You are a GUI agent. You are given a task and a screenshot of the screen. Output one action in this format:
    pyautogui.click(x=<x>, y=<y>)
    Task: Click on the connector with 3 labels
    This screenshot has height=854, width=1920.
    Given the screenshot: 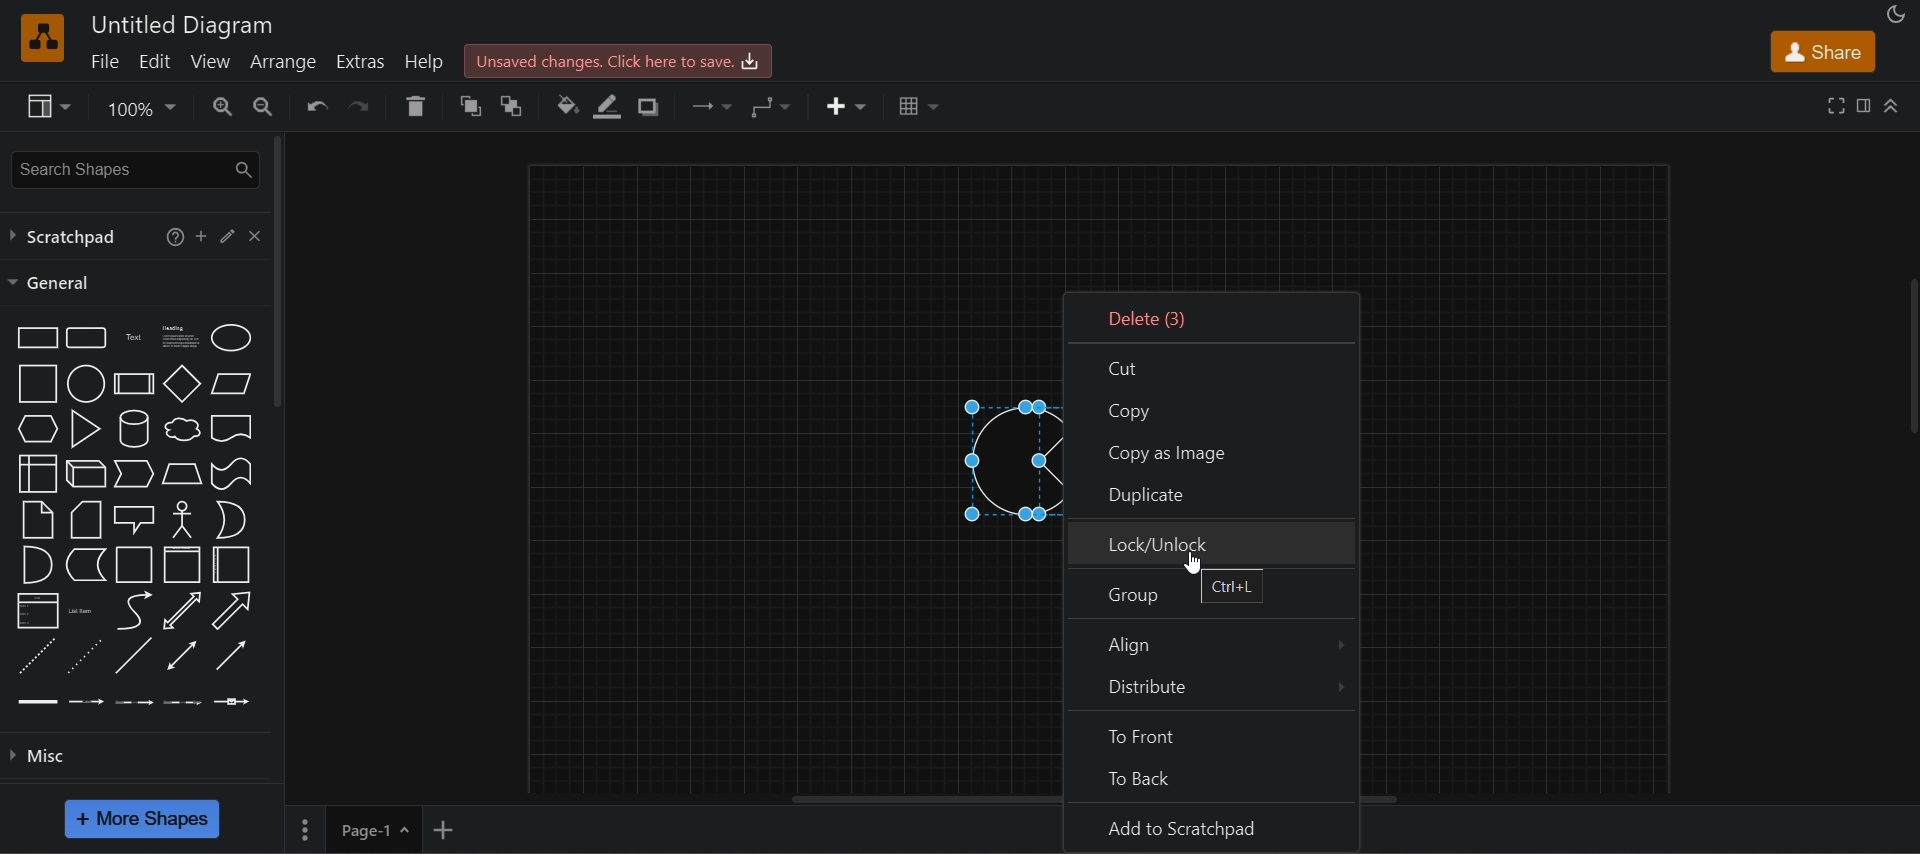 What is the action you would take?
    pyautogui.click(x=183, y=700)
    